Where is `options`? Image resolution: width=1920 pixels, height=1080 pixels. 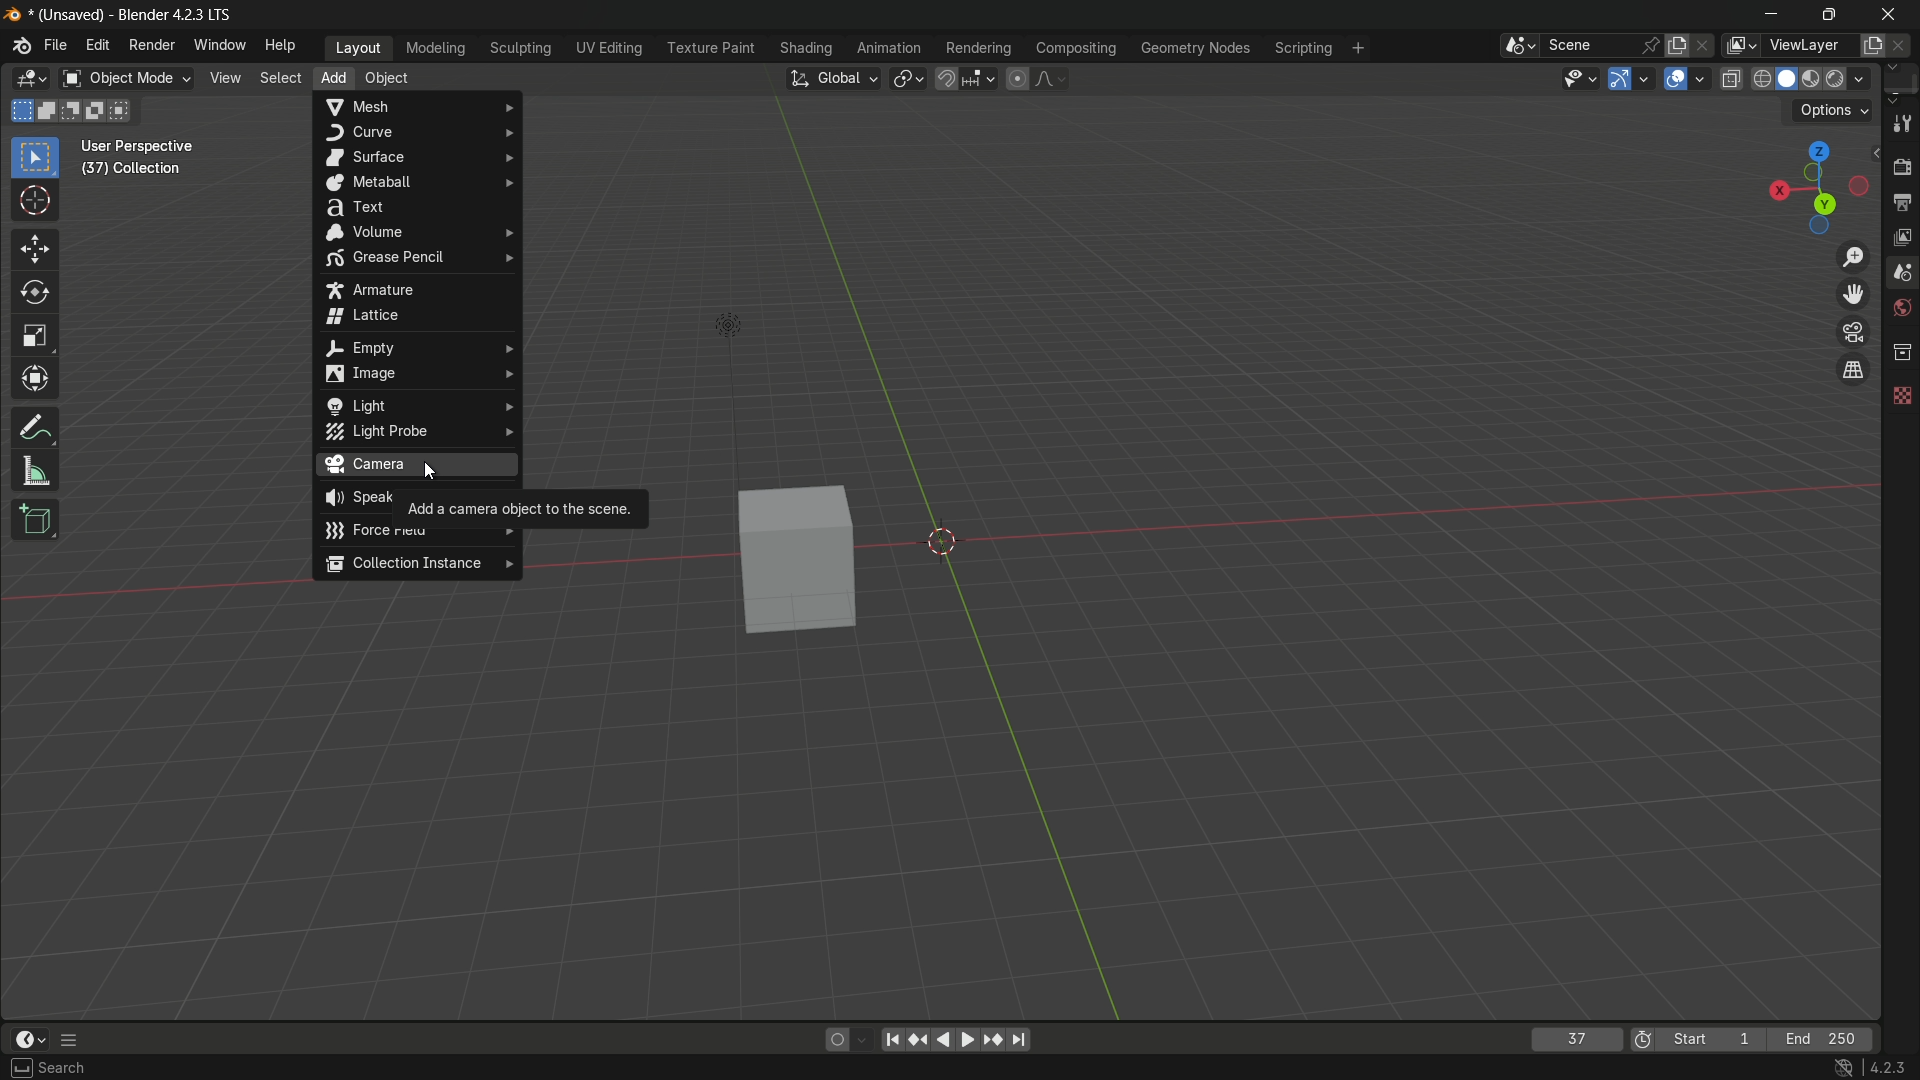
options is located at coordinates (1835, 109).